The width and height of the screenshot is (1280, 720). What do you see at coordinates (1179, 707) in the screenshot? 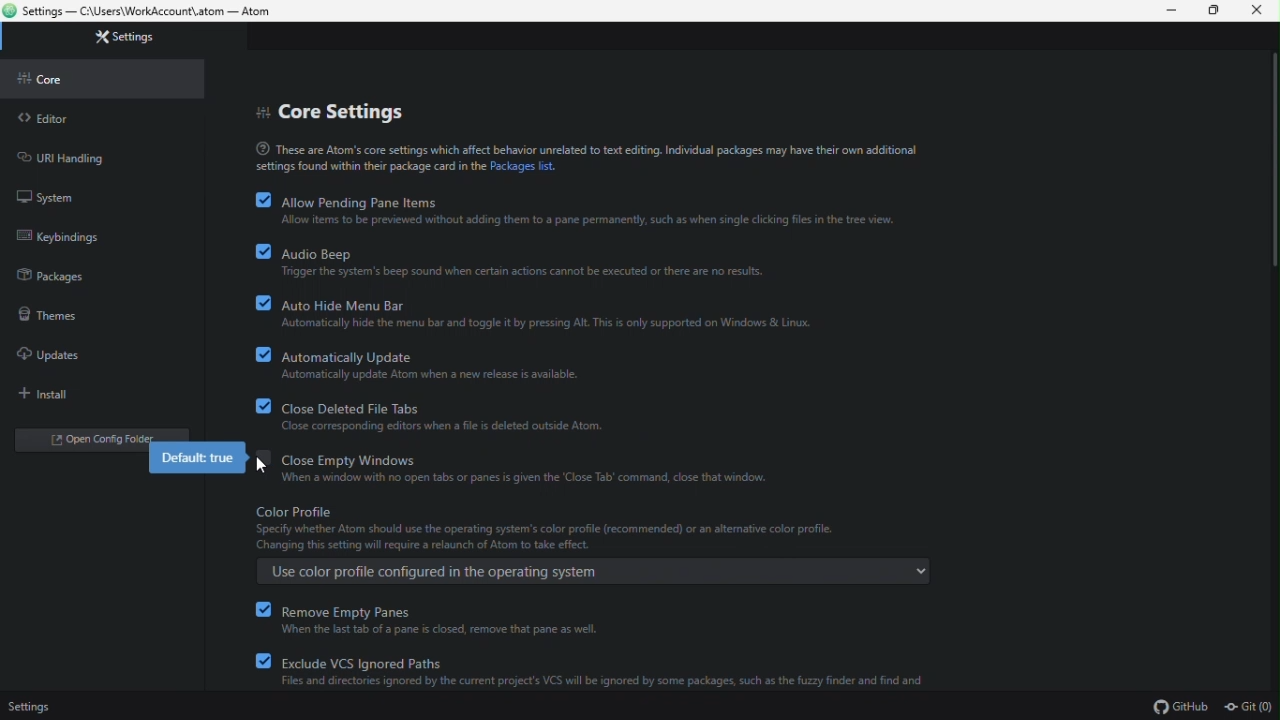
I see `GitHub` at bounding box center [1179, 707].